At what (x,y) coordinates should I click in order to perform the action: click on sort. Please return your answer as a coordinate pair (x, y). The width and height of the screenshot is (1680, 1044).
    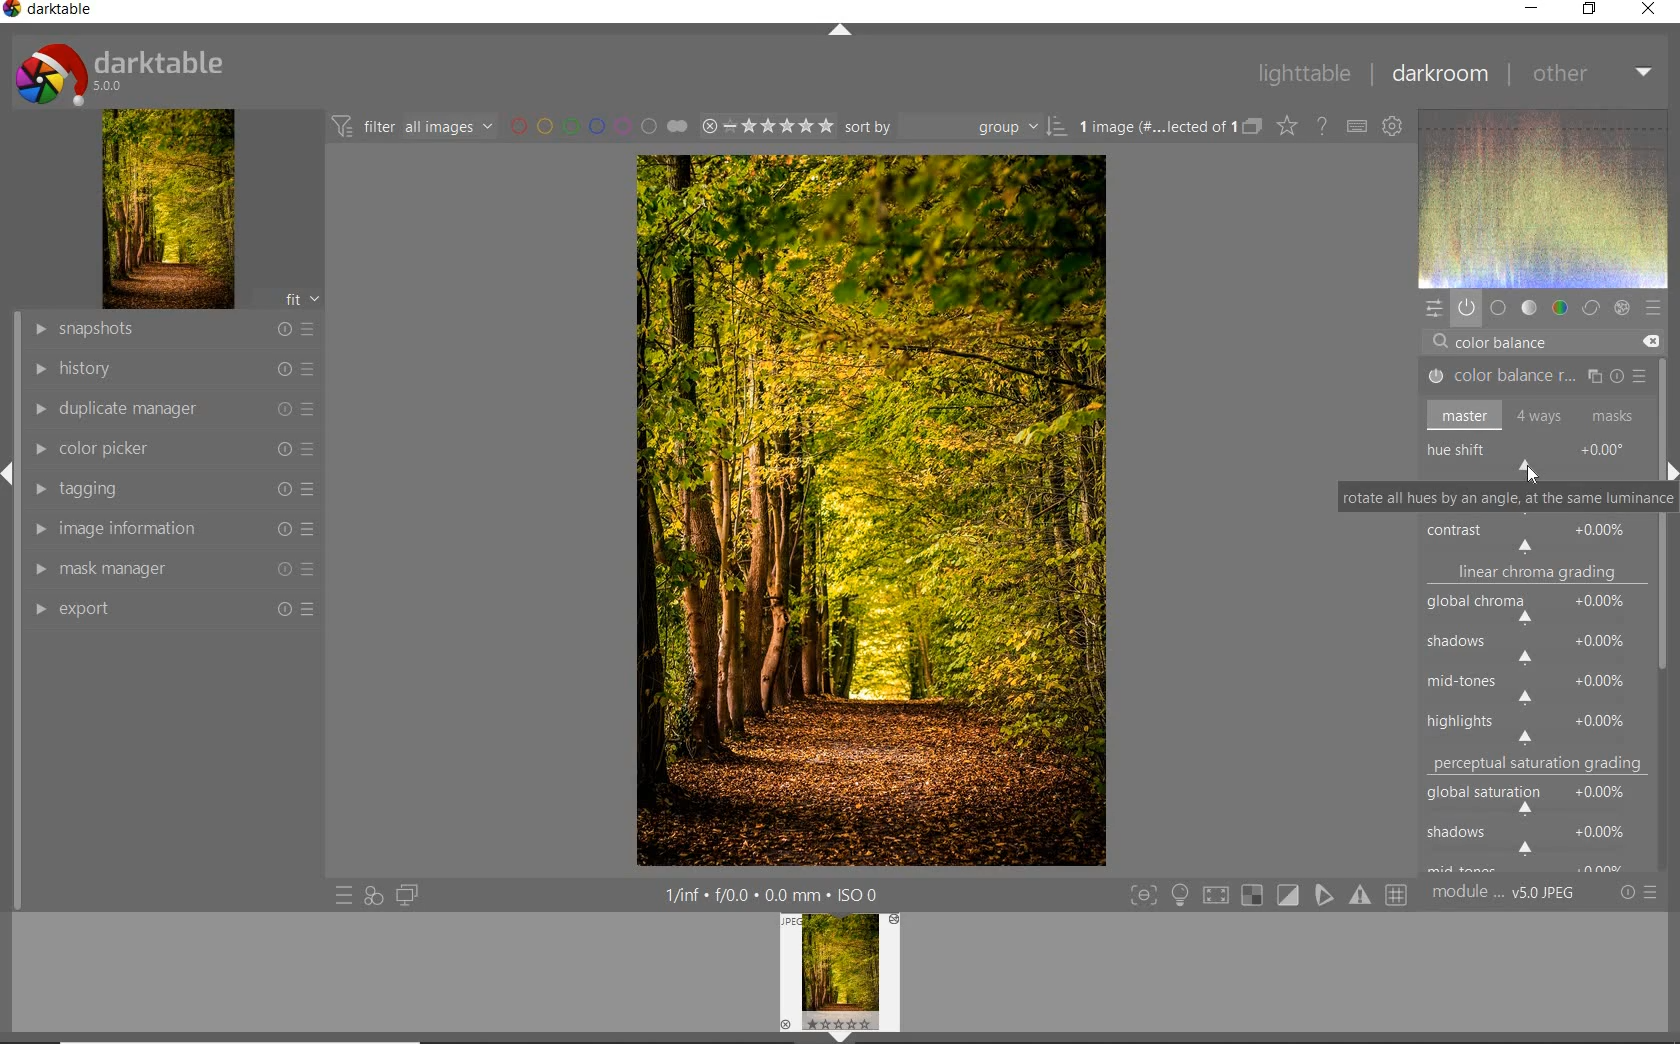
    Looking at the image, I should click on (955, 127).